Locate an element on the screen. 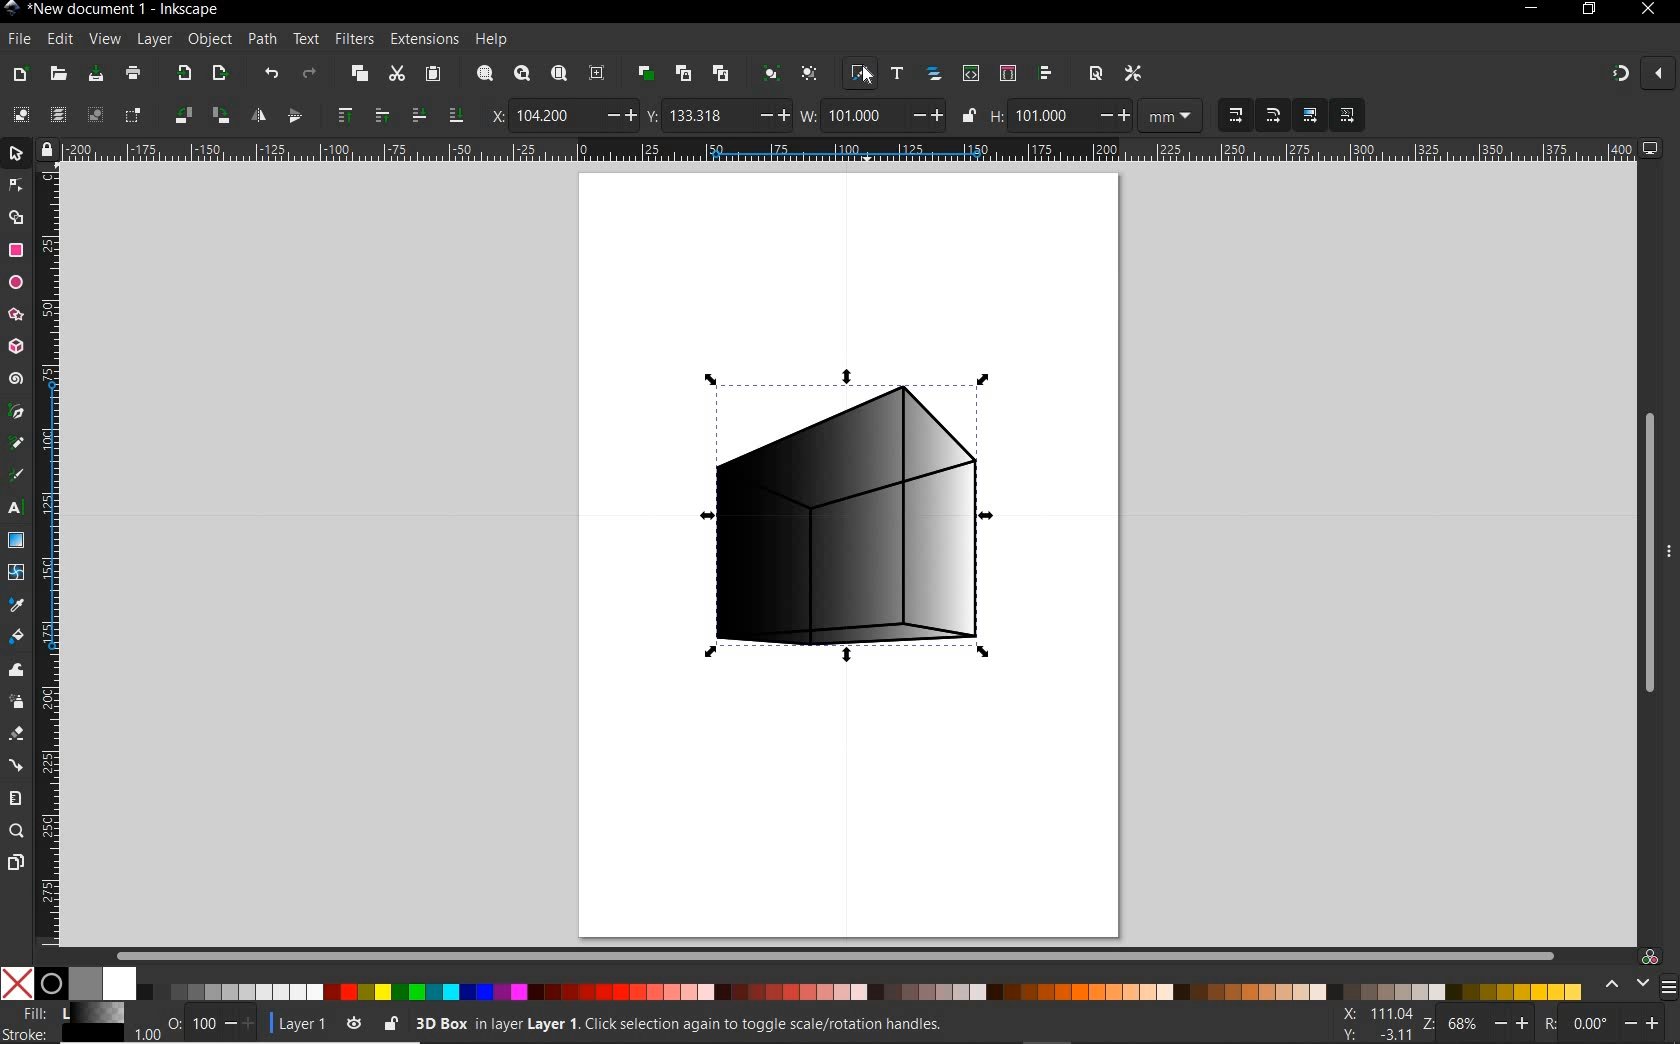 The height and width of the screenshot is (1044, 1680). LOCK OR UNLOCK CURRENT LAYER is located at coordinates (391, 1025).